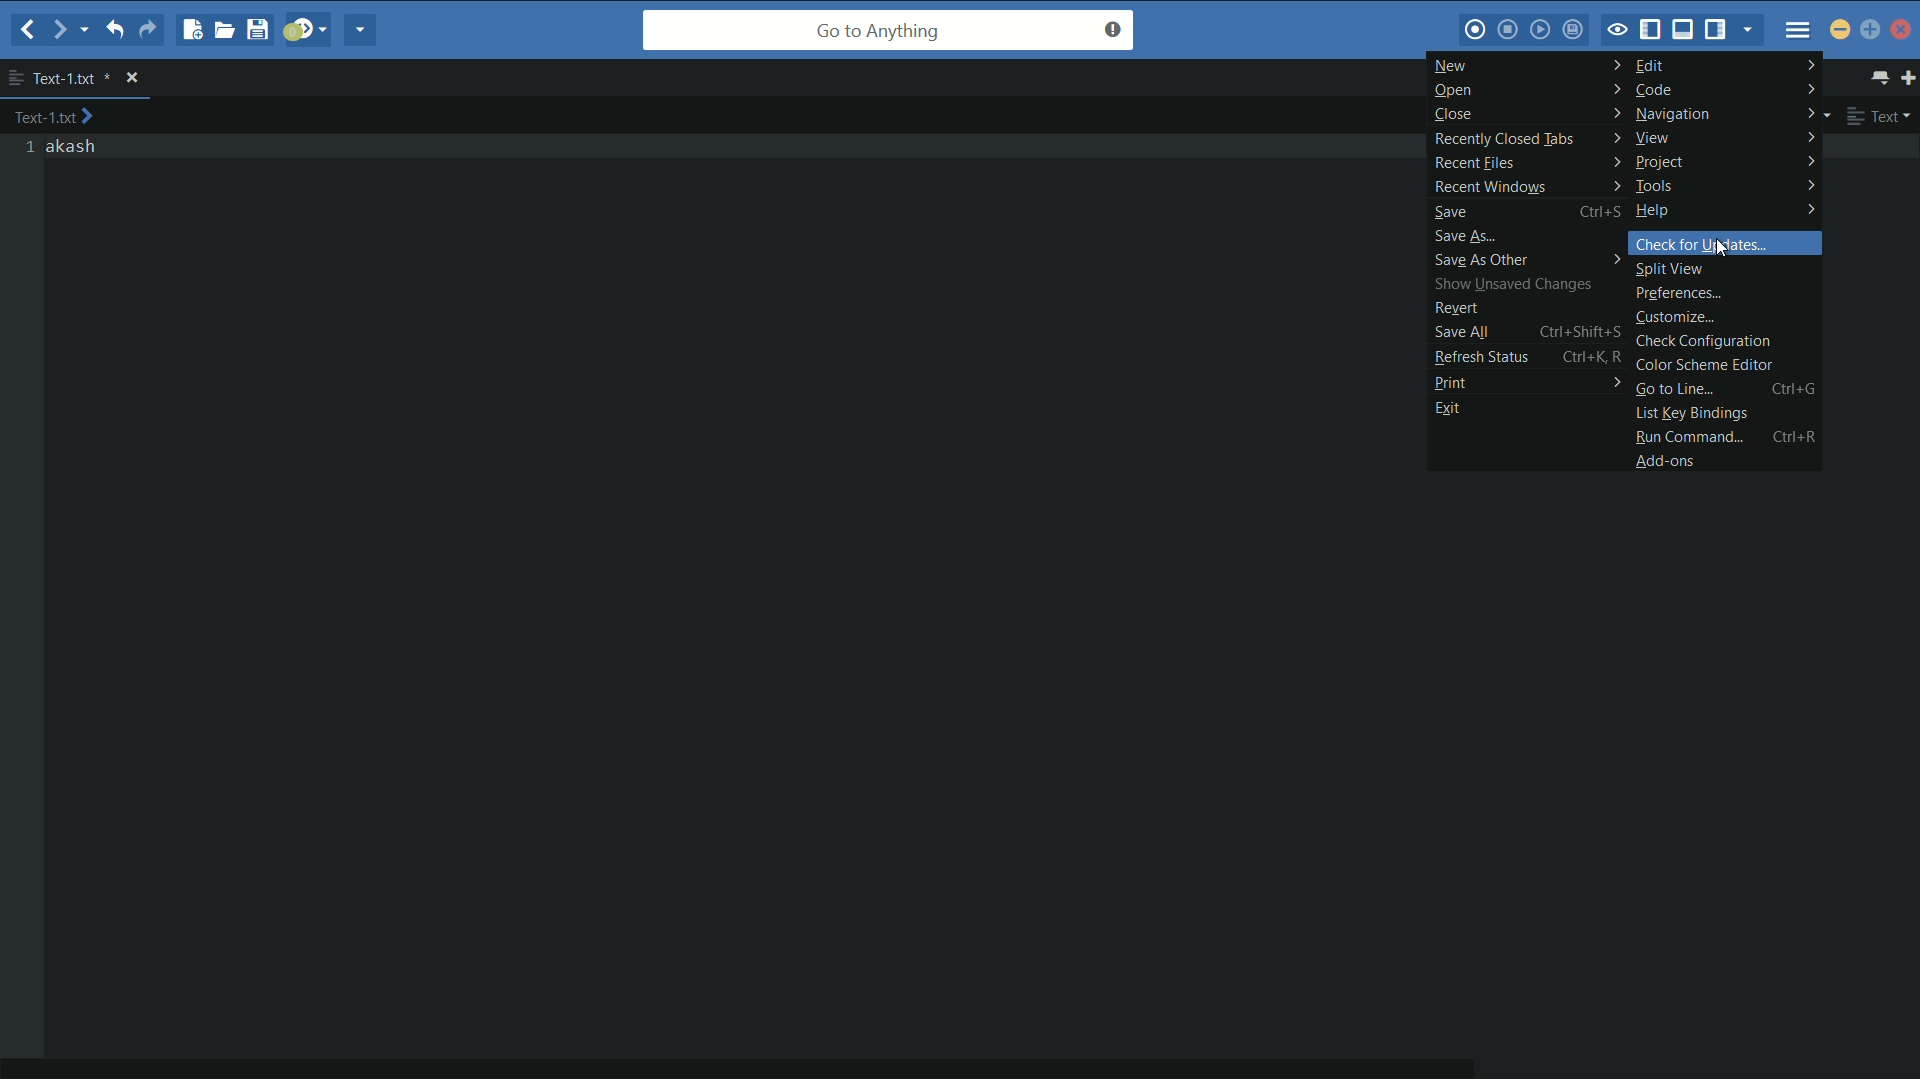 The width and height of the screenshot is (1920, 1080). What do you see at coordinates (1543, 29) in the screenshot?
I see `play last macro` at bounding box center [1543, 29].